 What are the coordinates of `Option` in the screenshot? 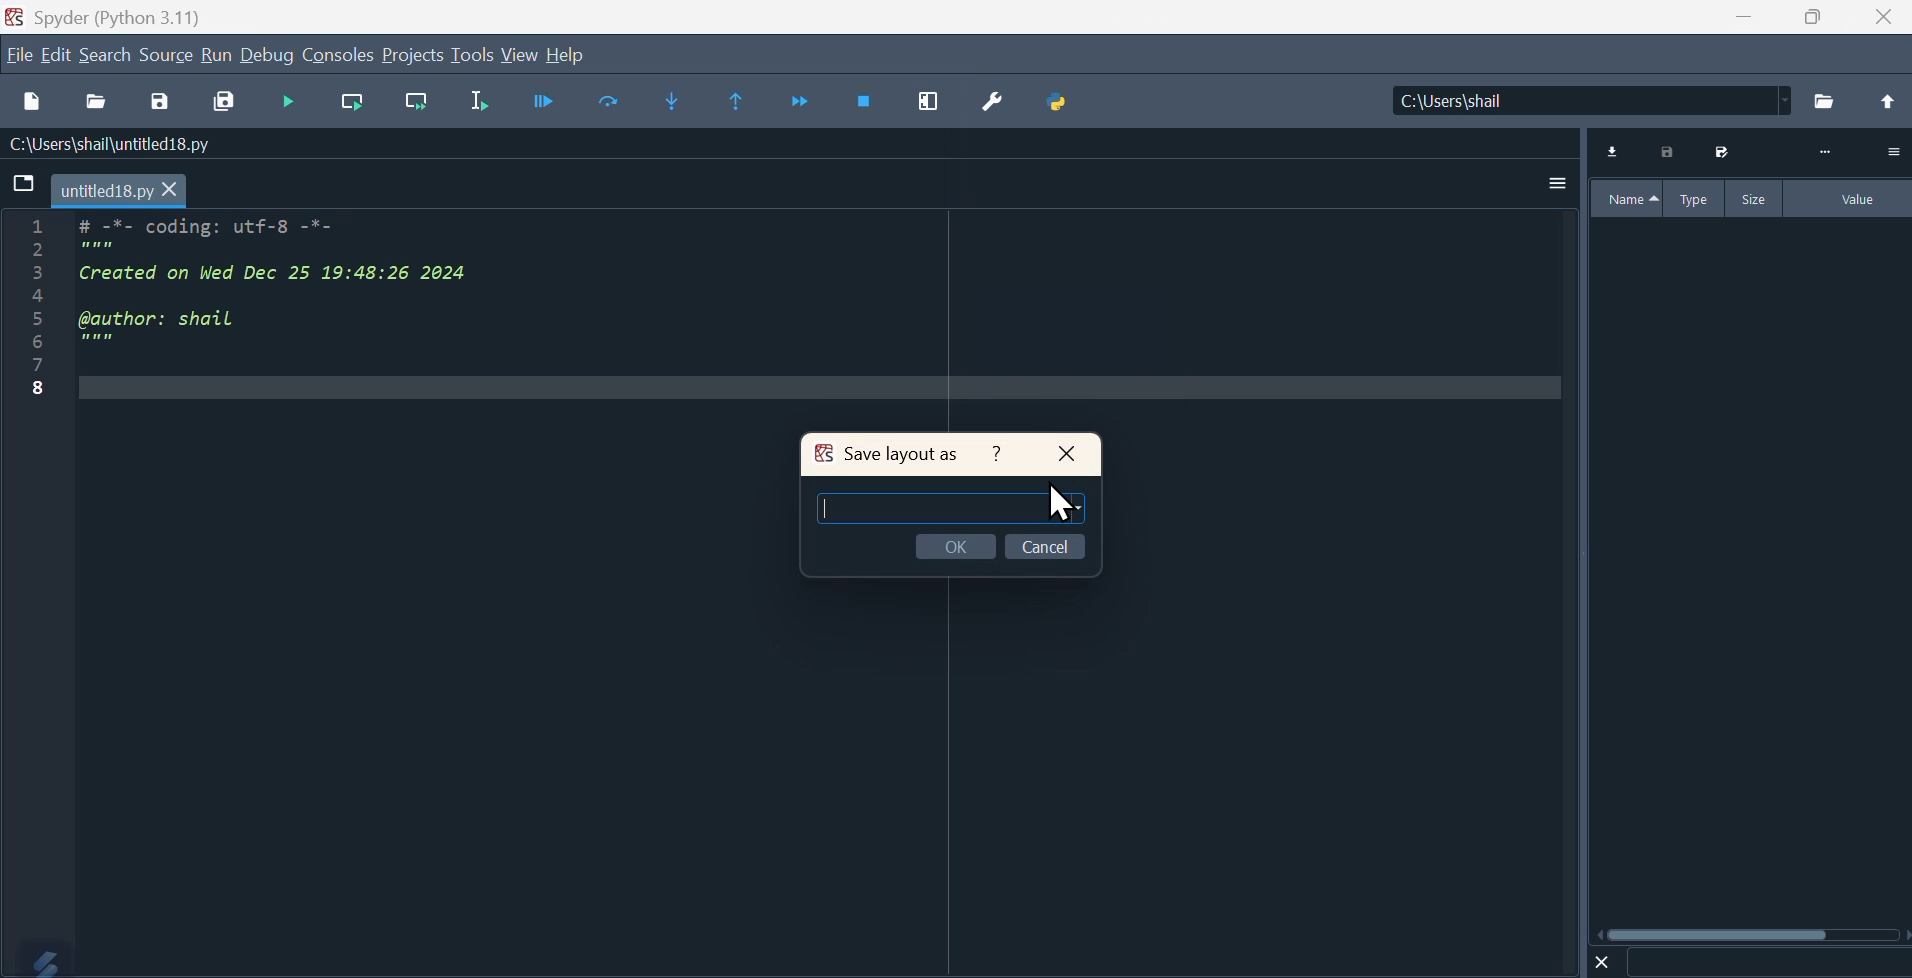 It's located at (1892, 151).